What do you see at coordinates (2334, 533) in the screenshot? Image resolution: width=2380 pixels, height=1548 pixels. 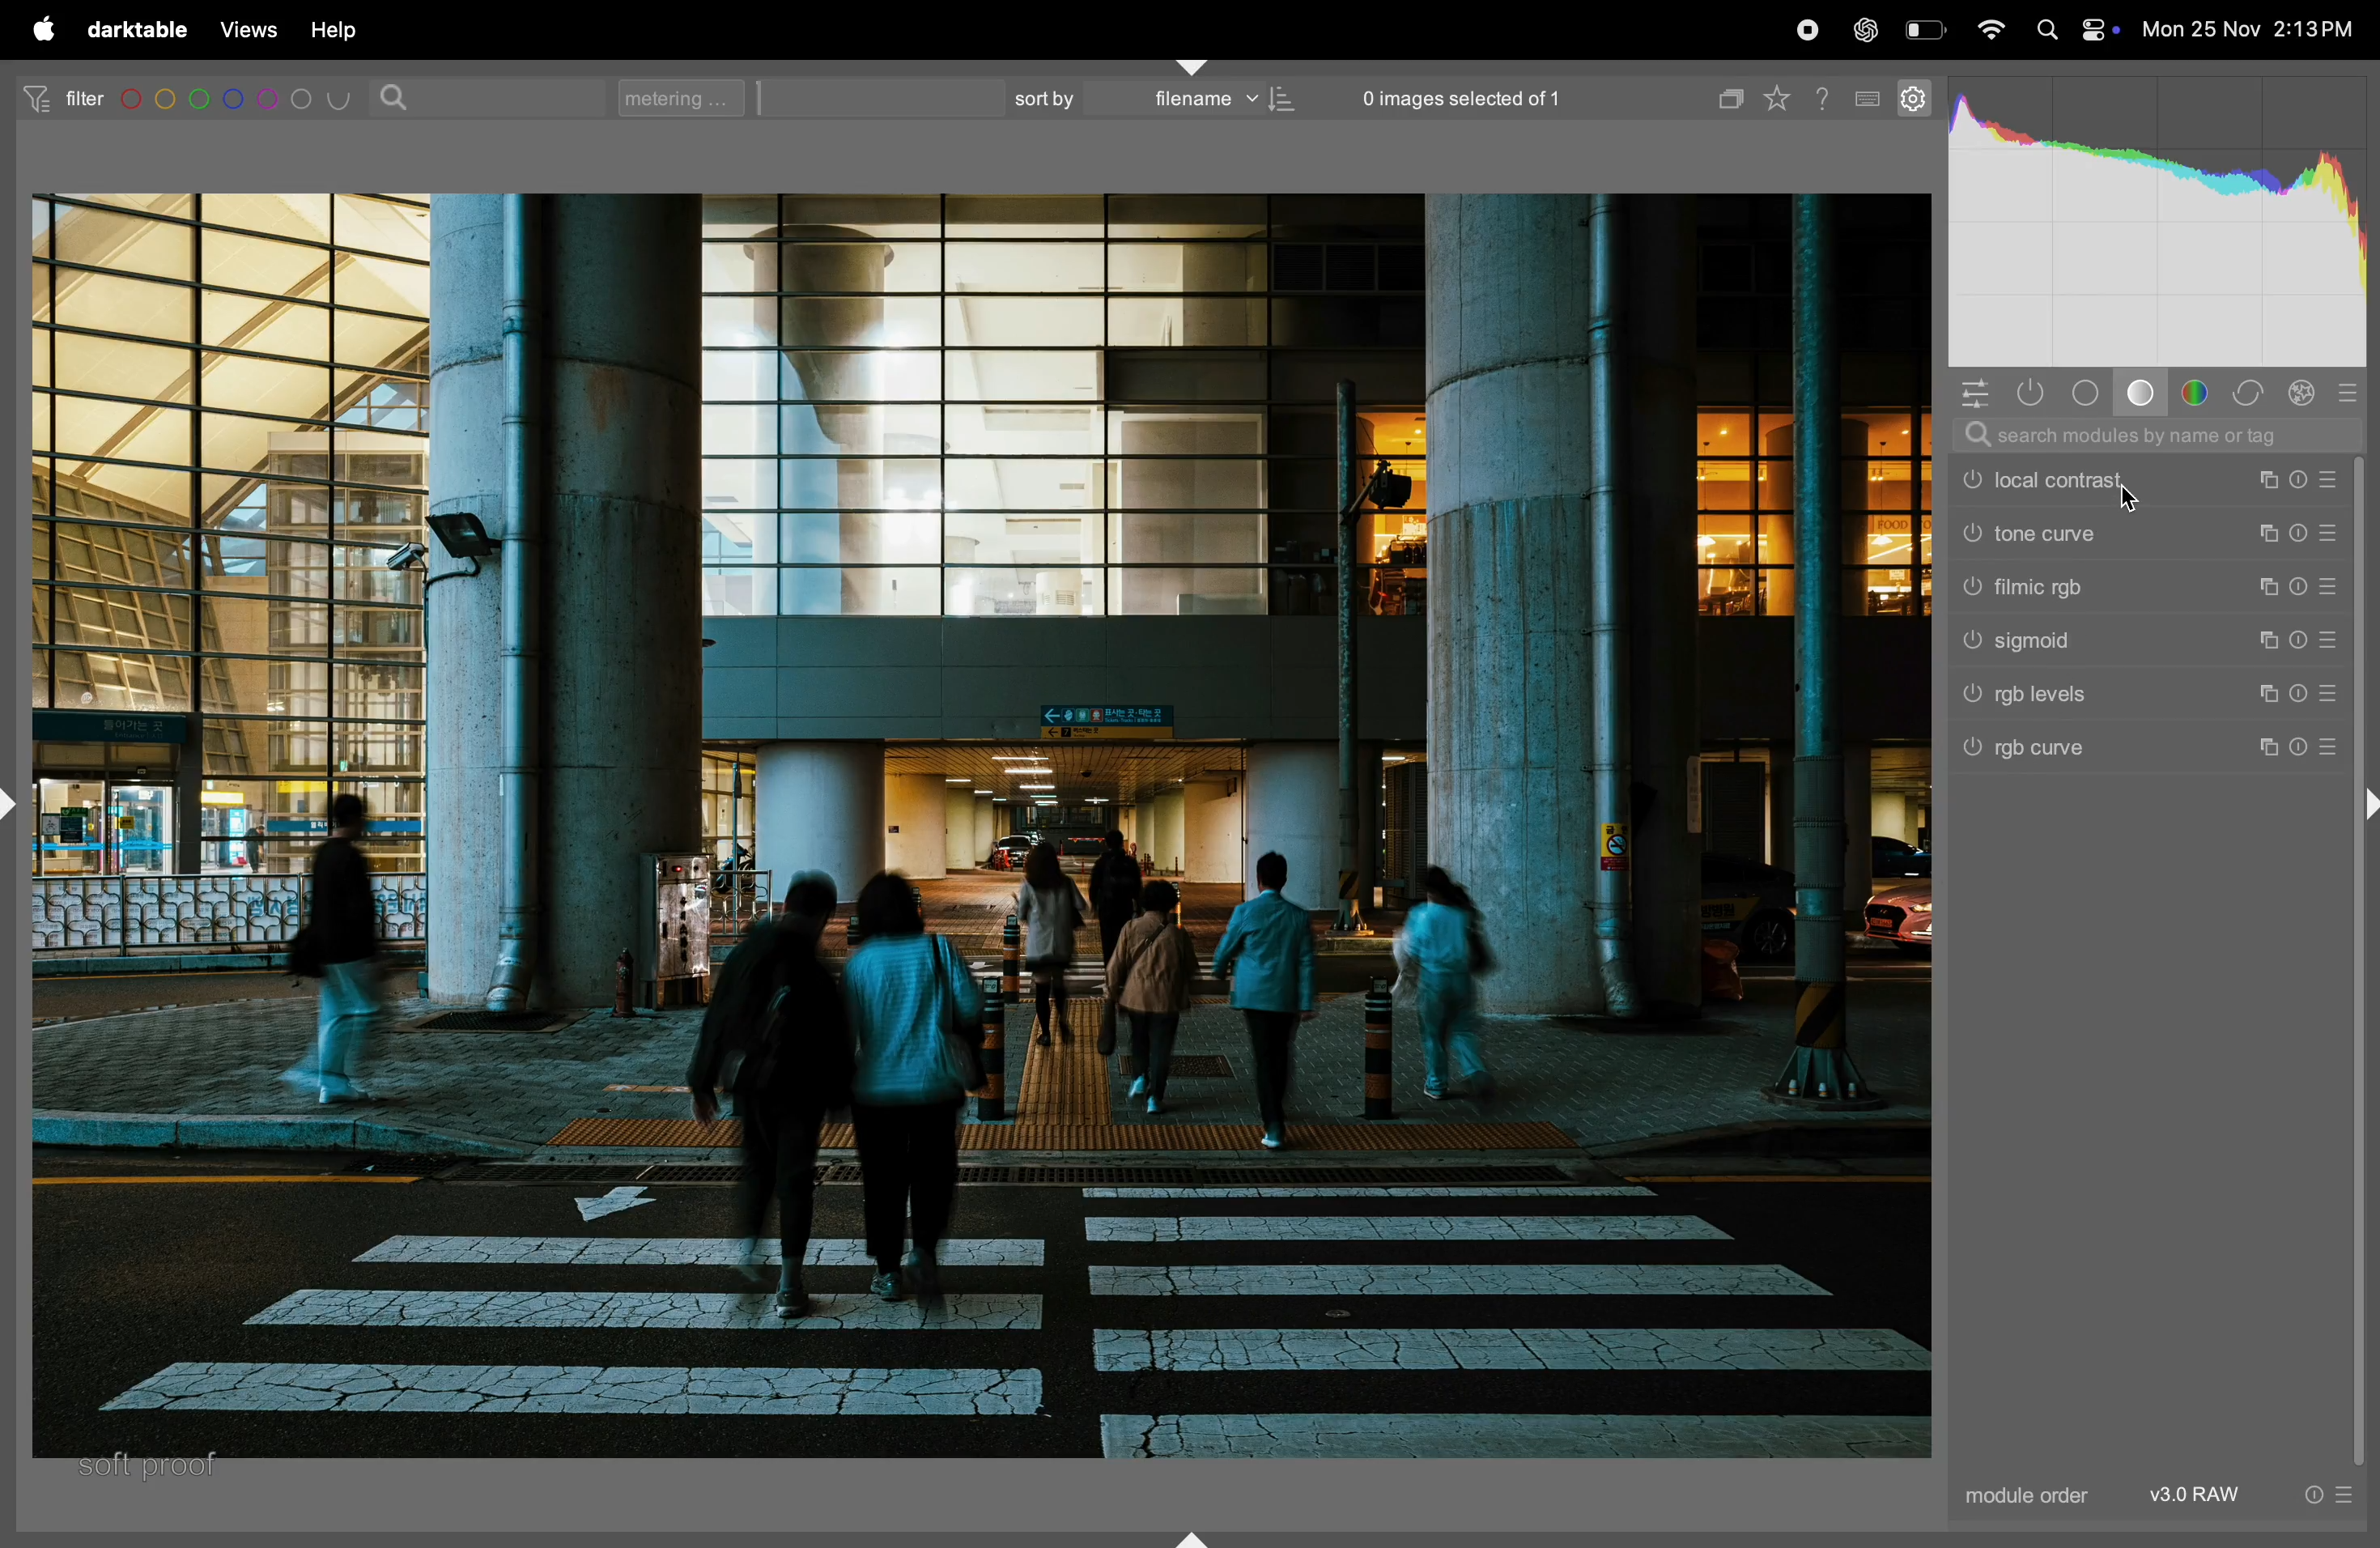 I see `preset` at bounding box center [2334, 533].